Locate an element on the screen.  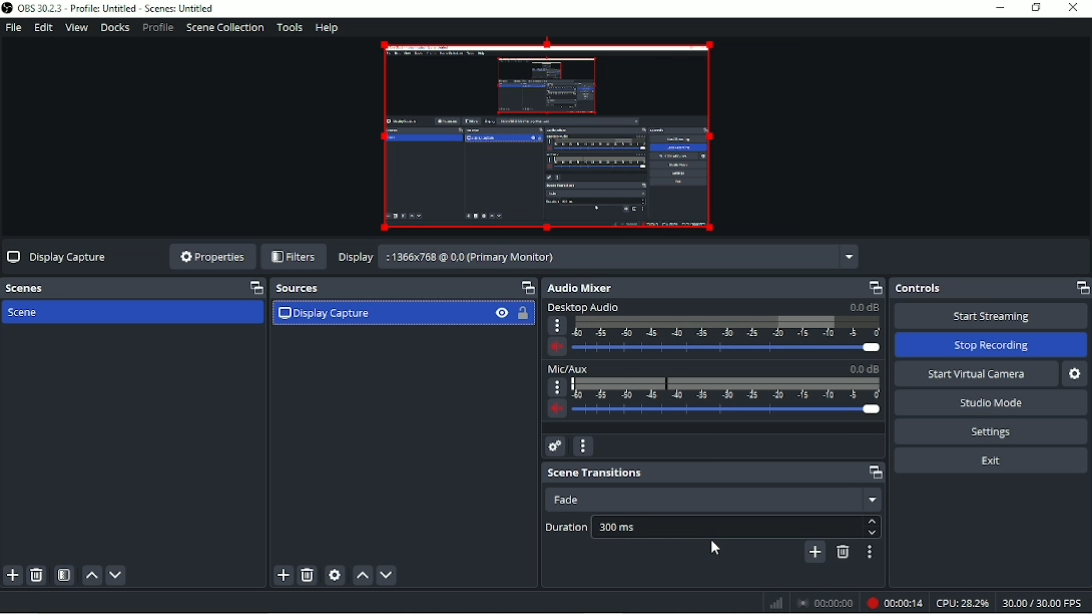
Remove selected scene is located at coordinates (39, 575).